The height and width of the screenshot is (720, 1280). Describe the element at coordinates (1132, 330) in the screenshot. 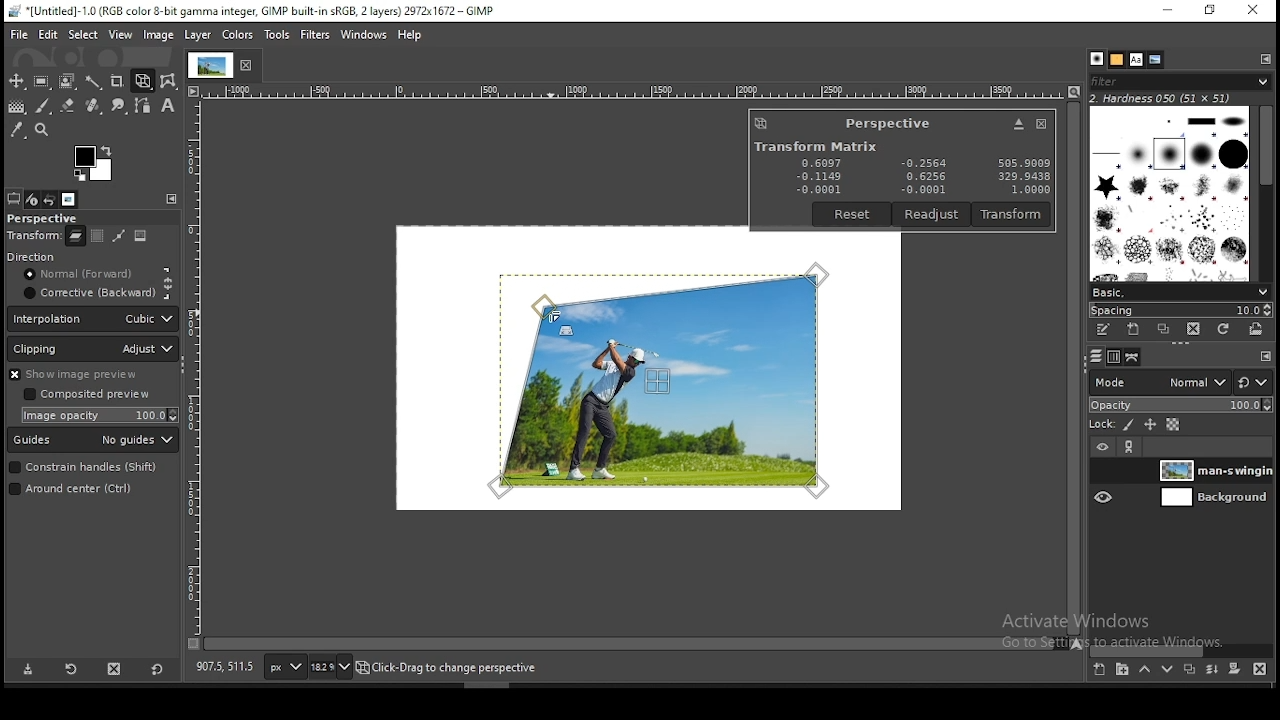

I see `create a new brush` at that location.